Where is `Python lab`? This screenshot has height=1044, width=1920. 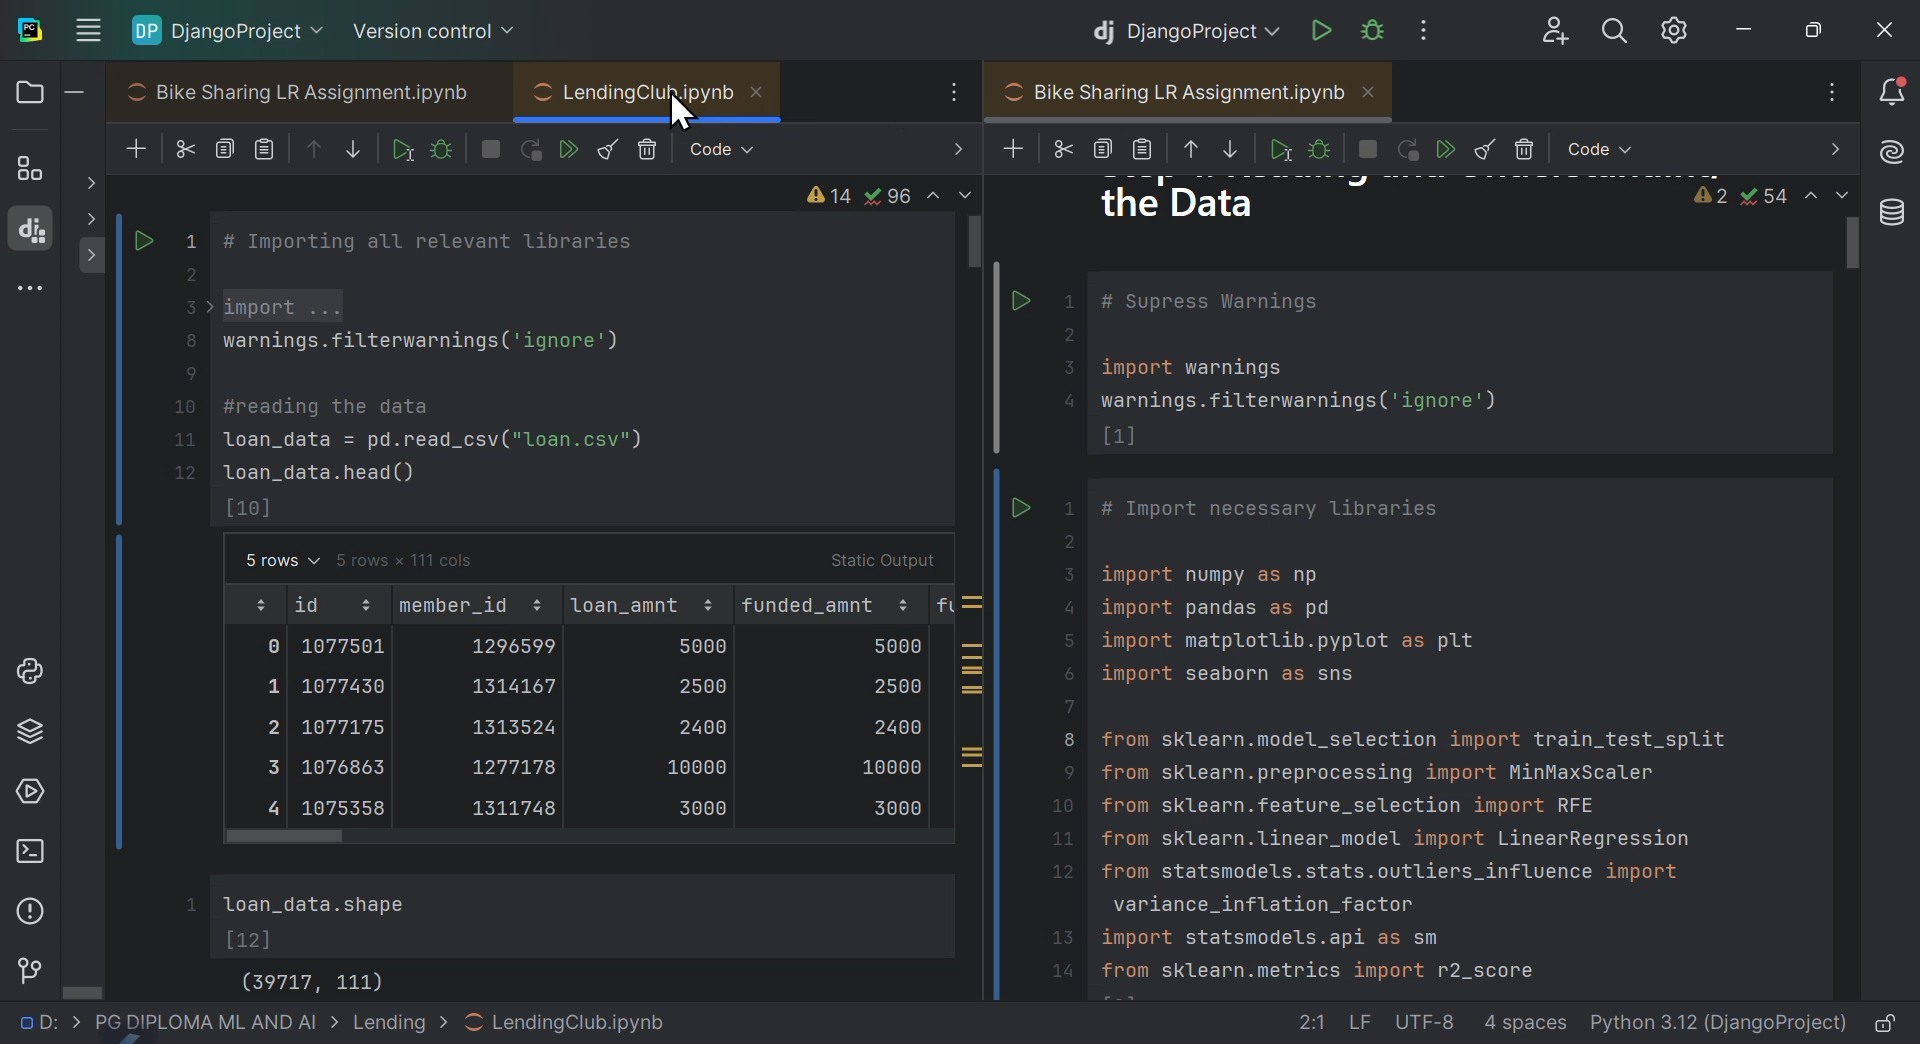 Python lab is located at coordinates (38, 661).